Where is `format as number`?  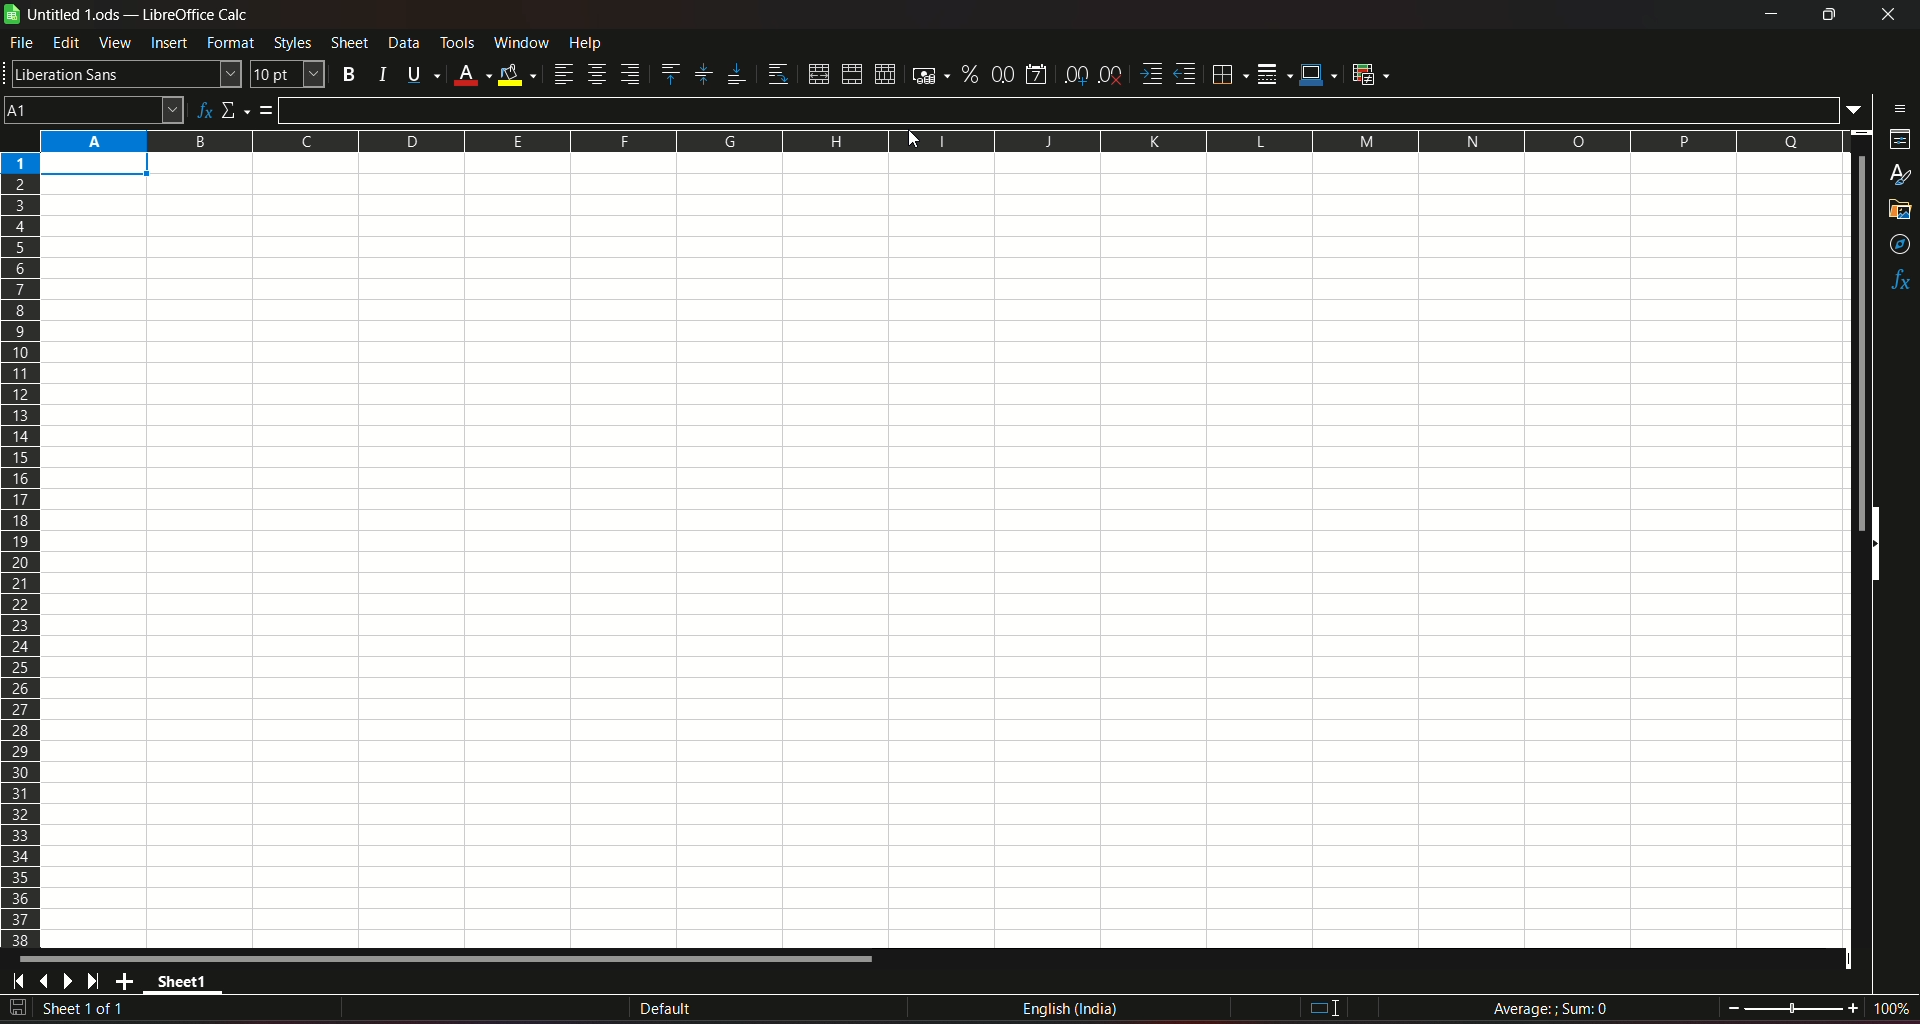 format as number is located at coordinates (1003, 74).